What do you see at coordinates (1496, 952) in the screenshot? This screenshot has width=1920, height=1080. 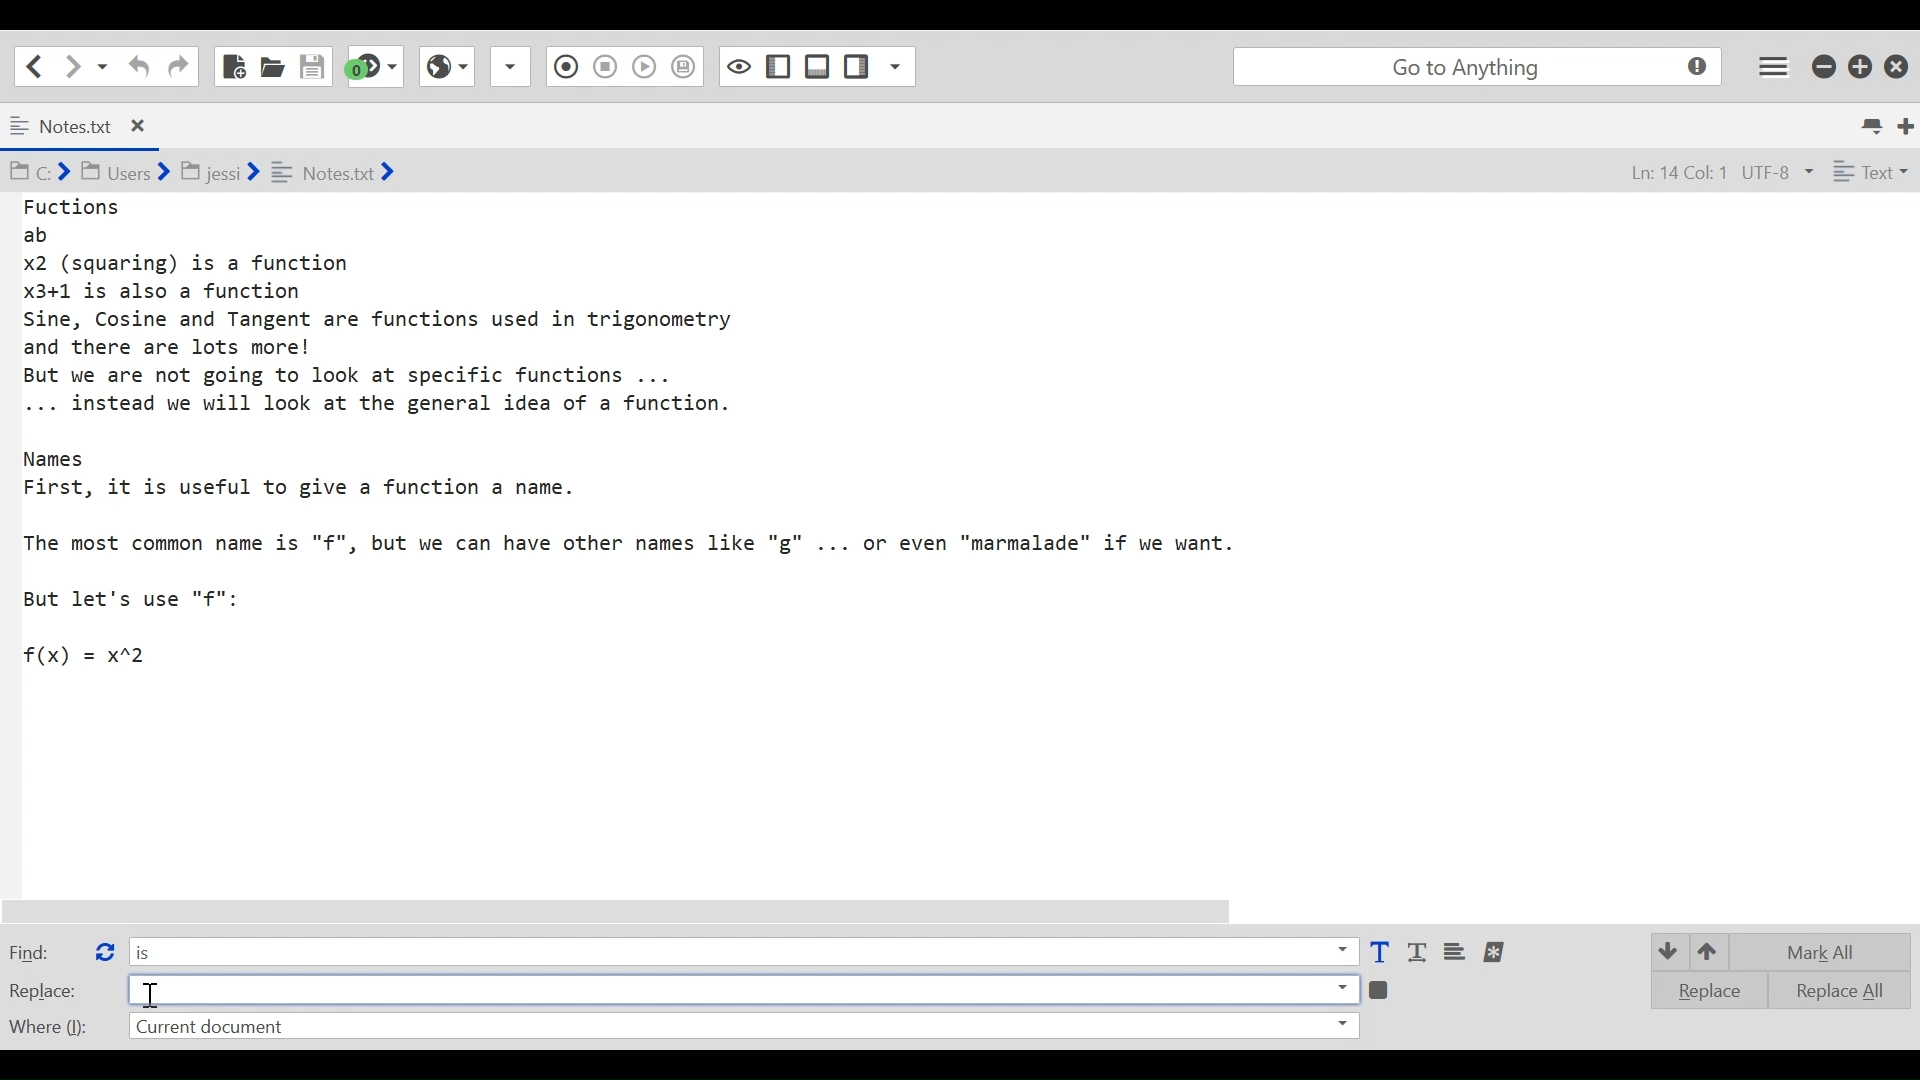 I see `more options` at bounding box center [1496, 952].